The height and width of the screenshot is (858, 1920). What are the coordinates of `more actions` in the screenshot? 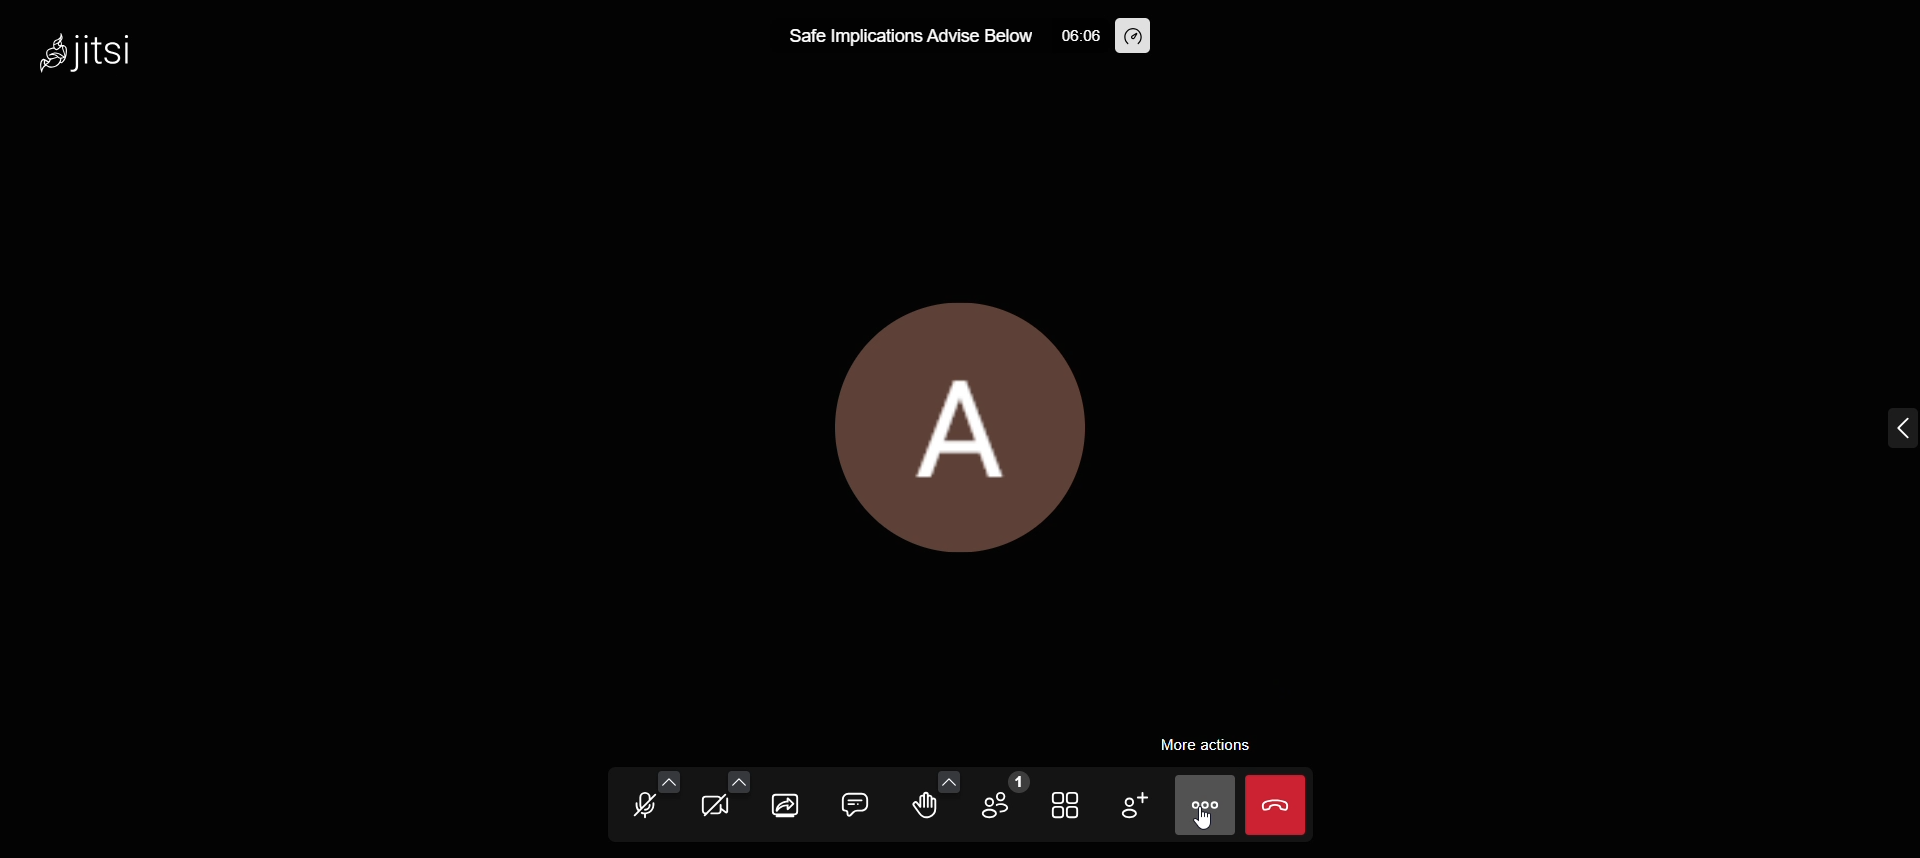 It's located at (1201, 806).